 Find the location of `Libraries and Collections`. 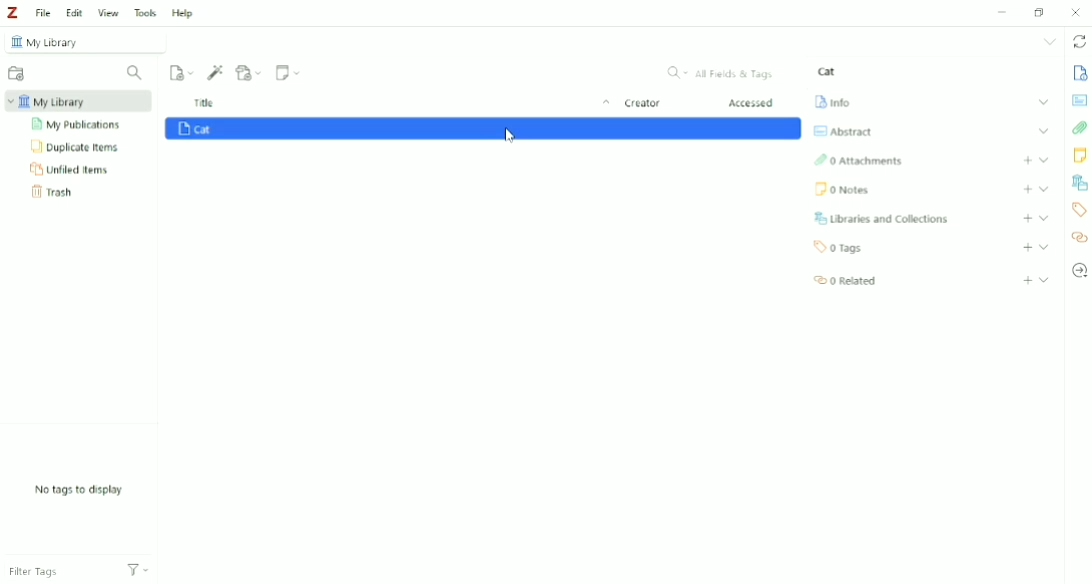

Libraries and Collections is located at coordinates (1079, 183).